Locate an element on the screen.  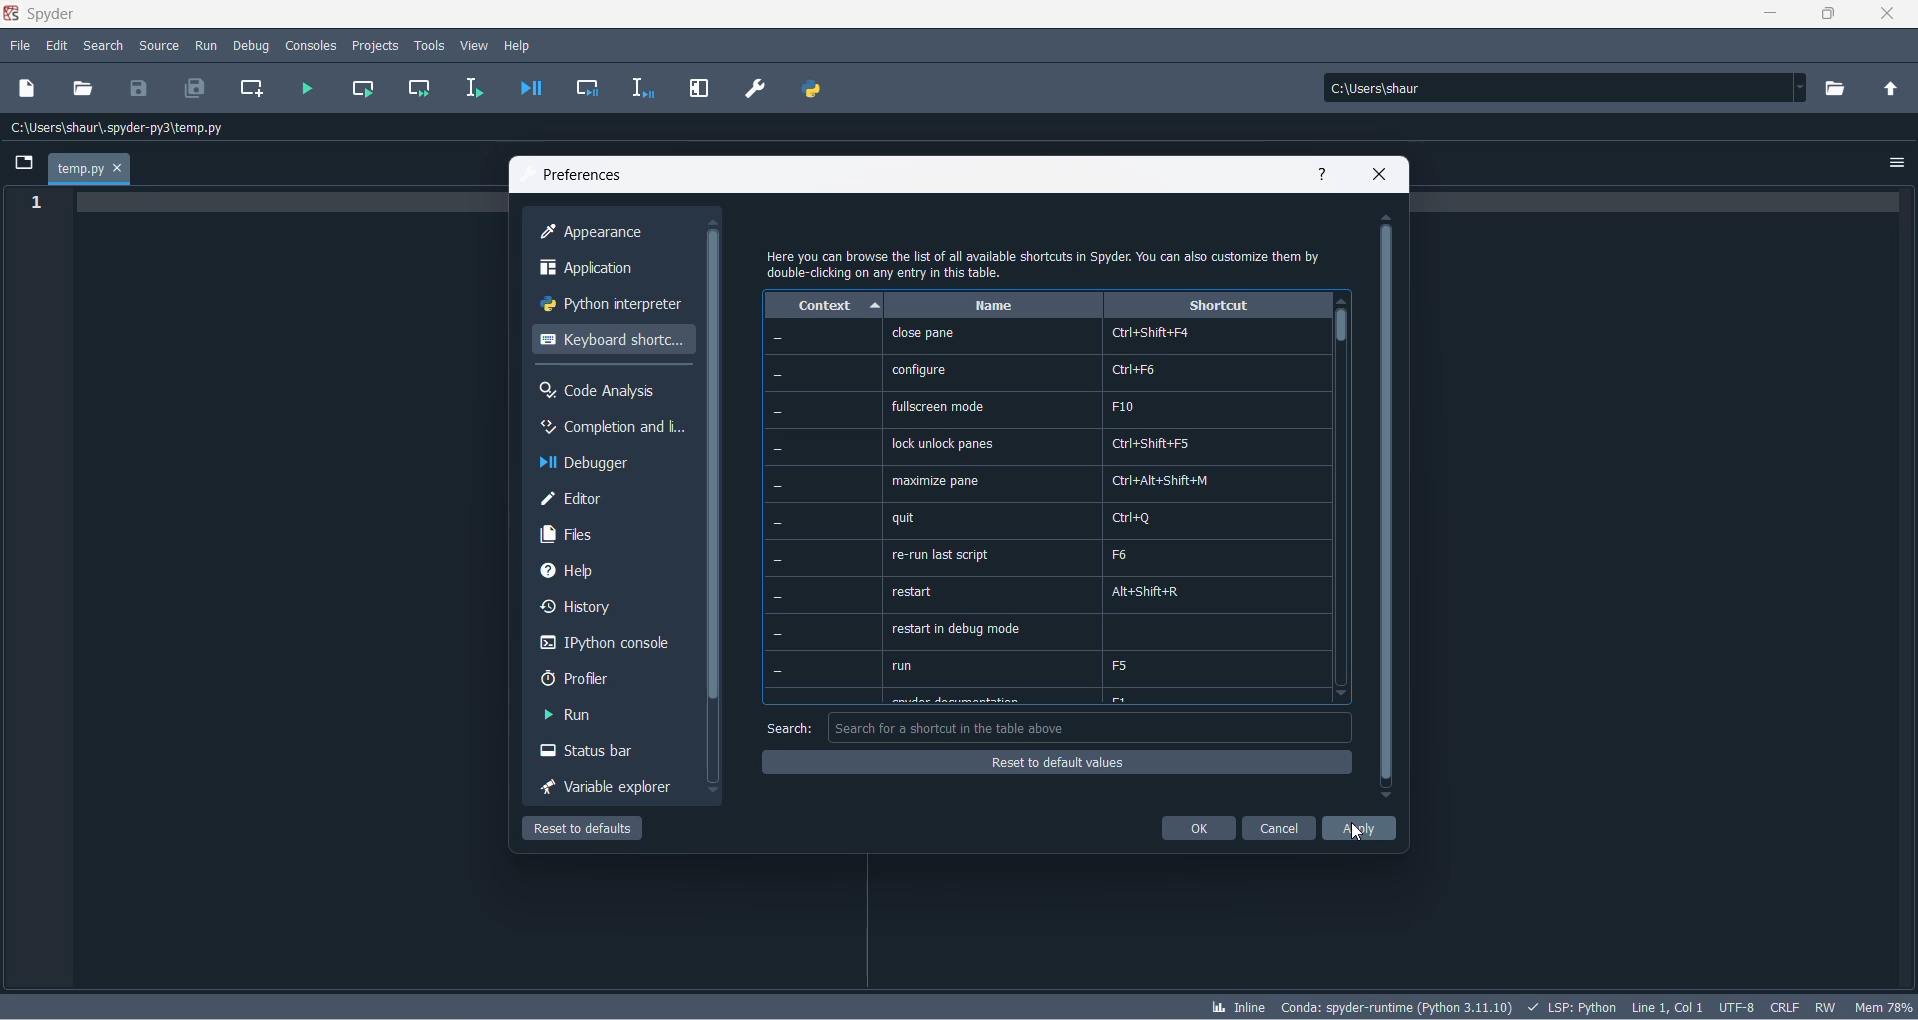
move up is located at coordinates (1388, 218).